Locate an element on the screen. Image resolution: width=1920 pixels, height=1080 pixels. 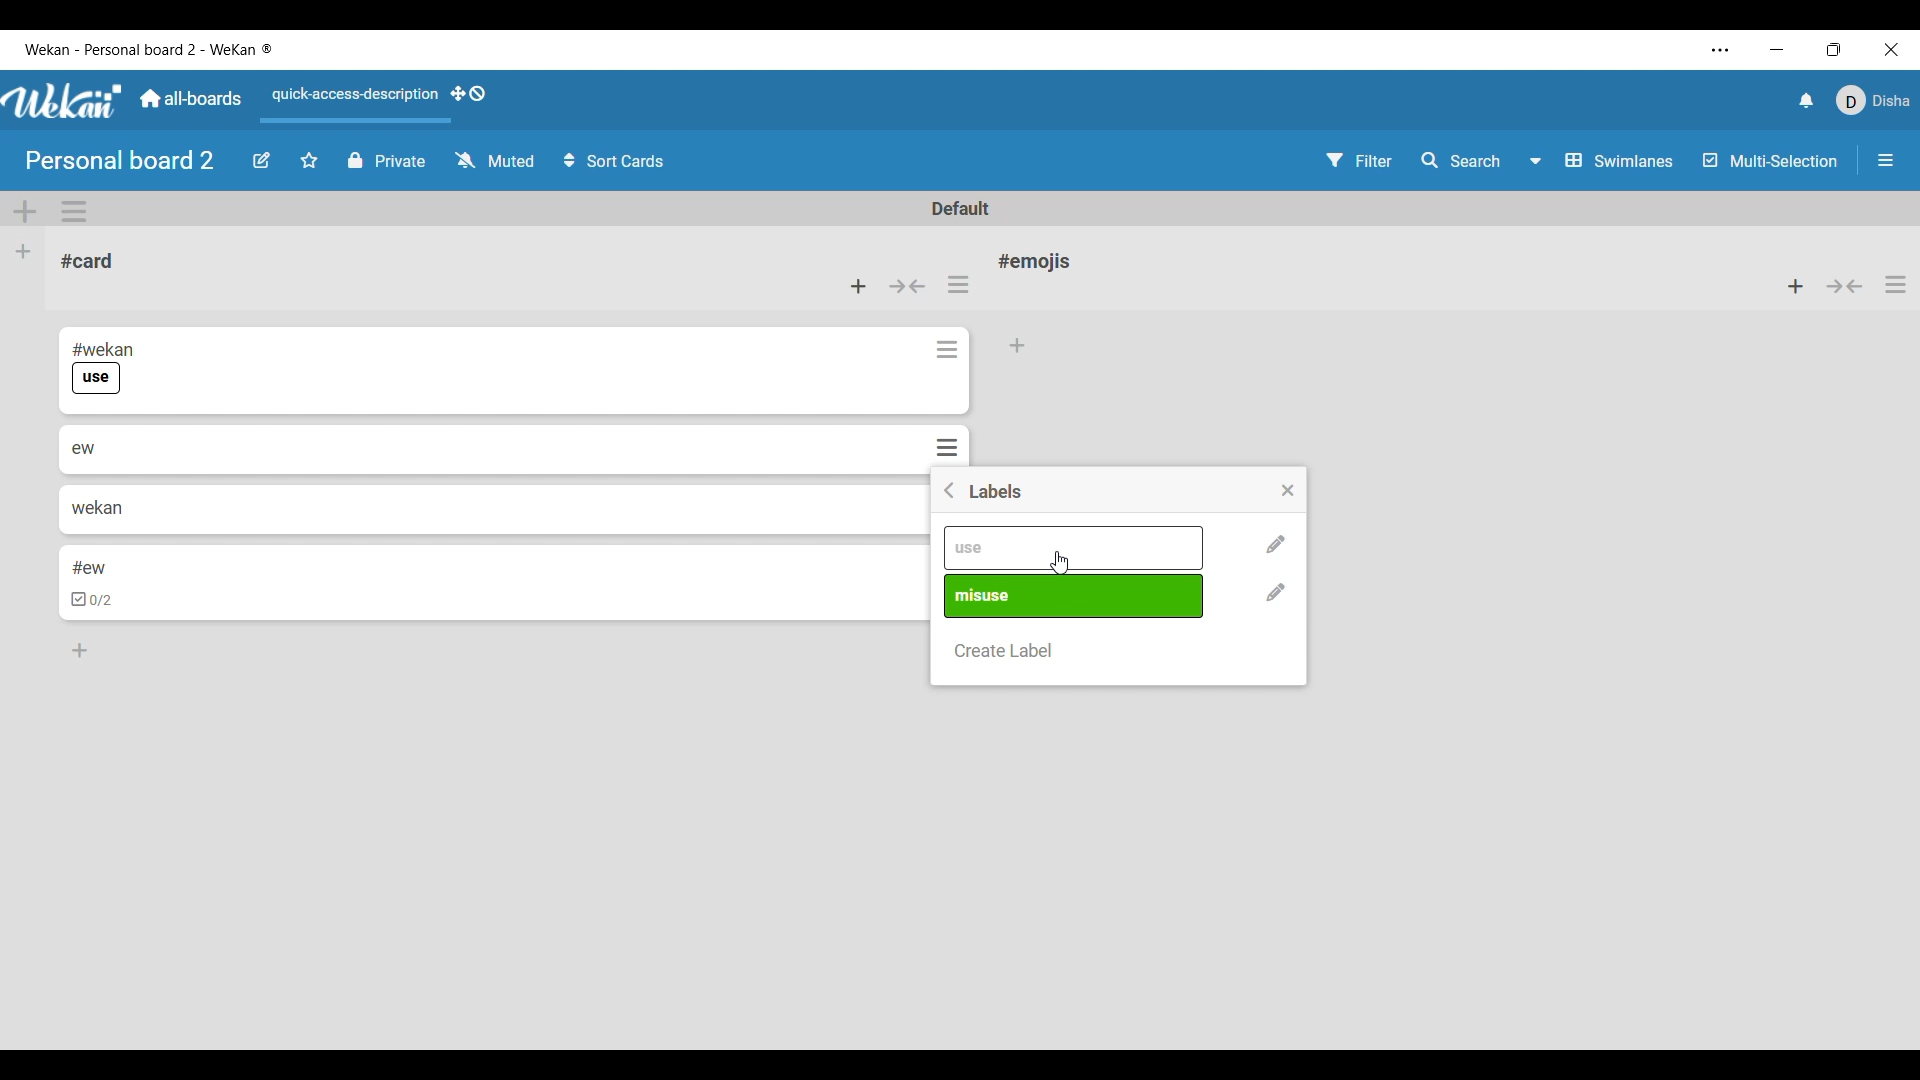
Filter settings is located at coordinates (1359, 160).